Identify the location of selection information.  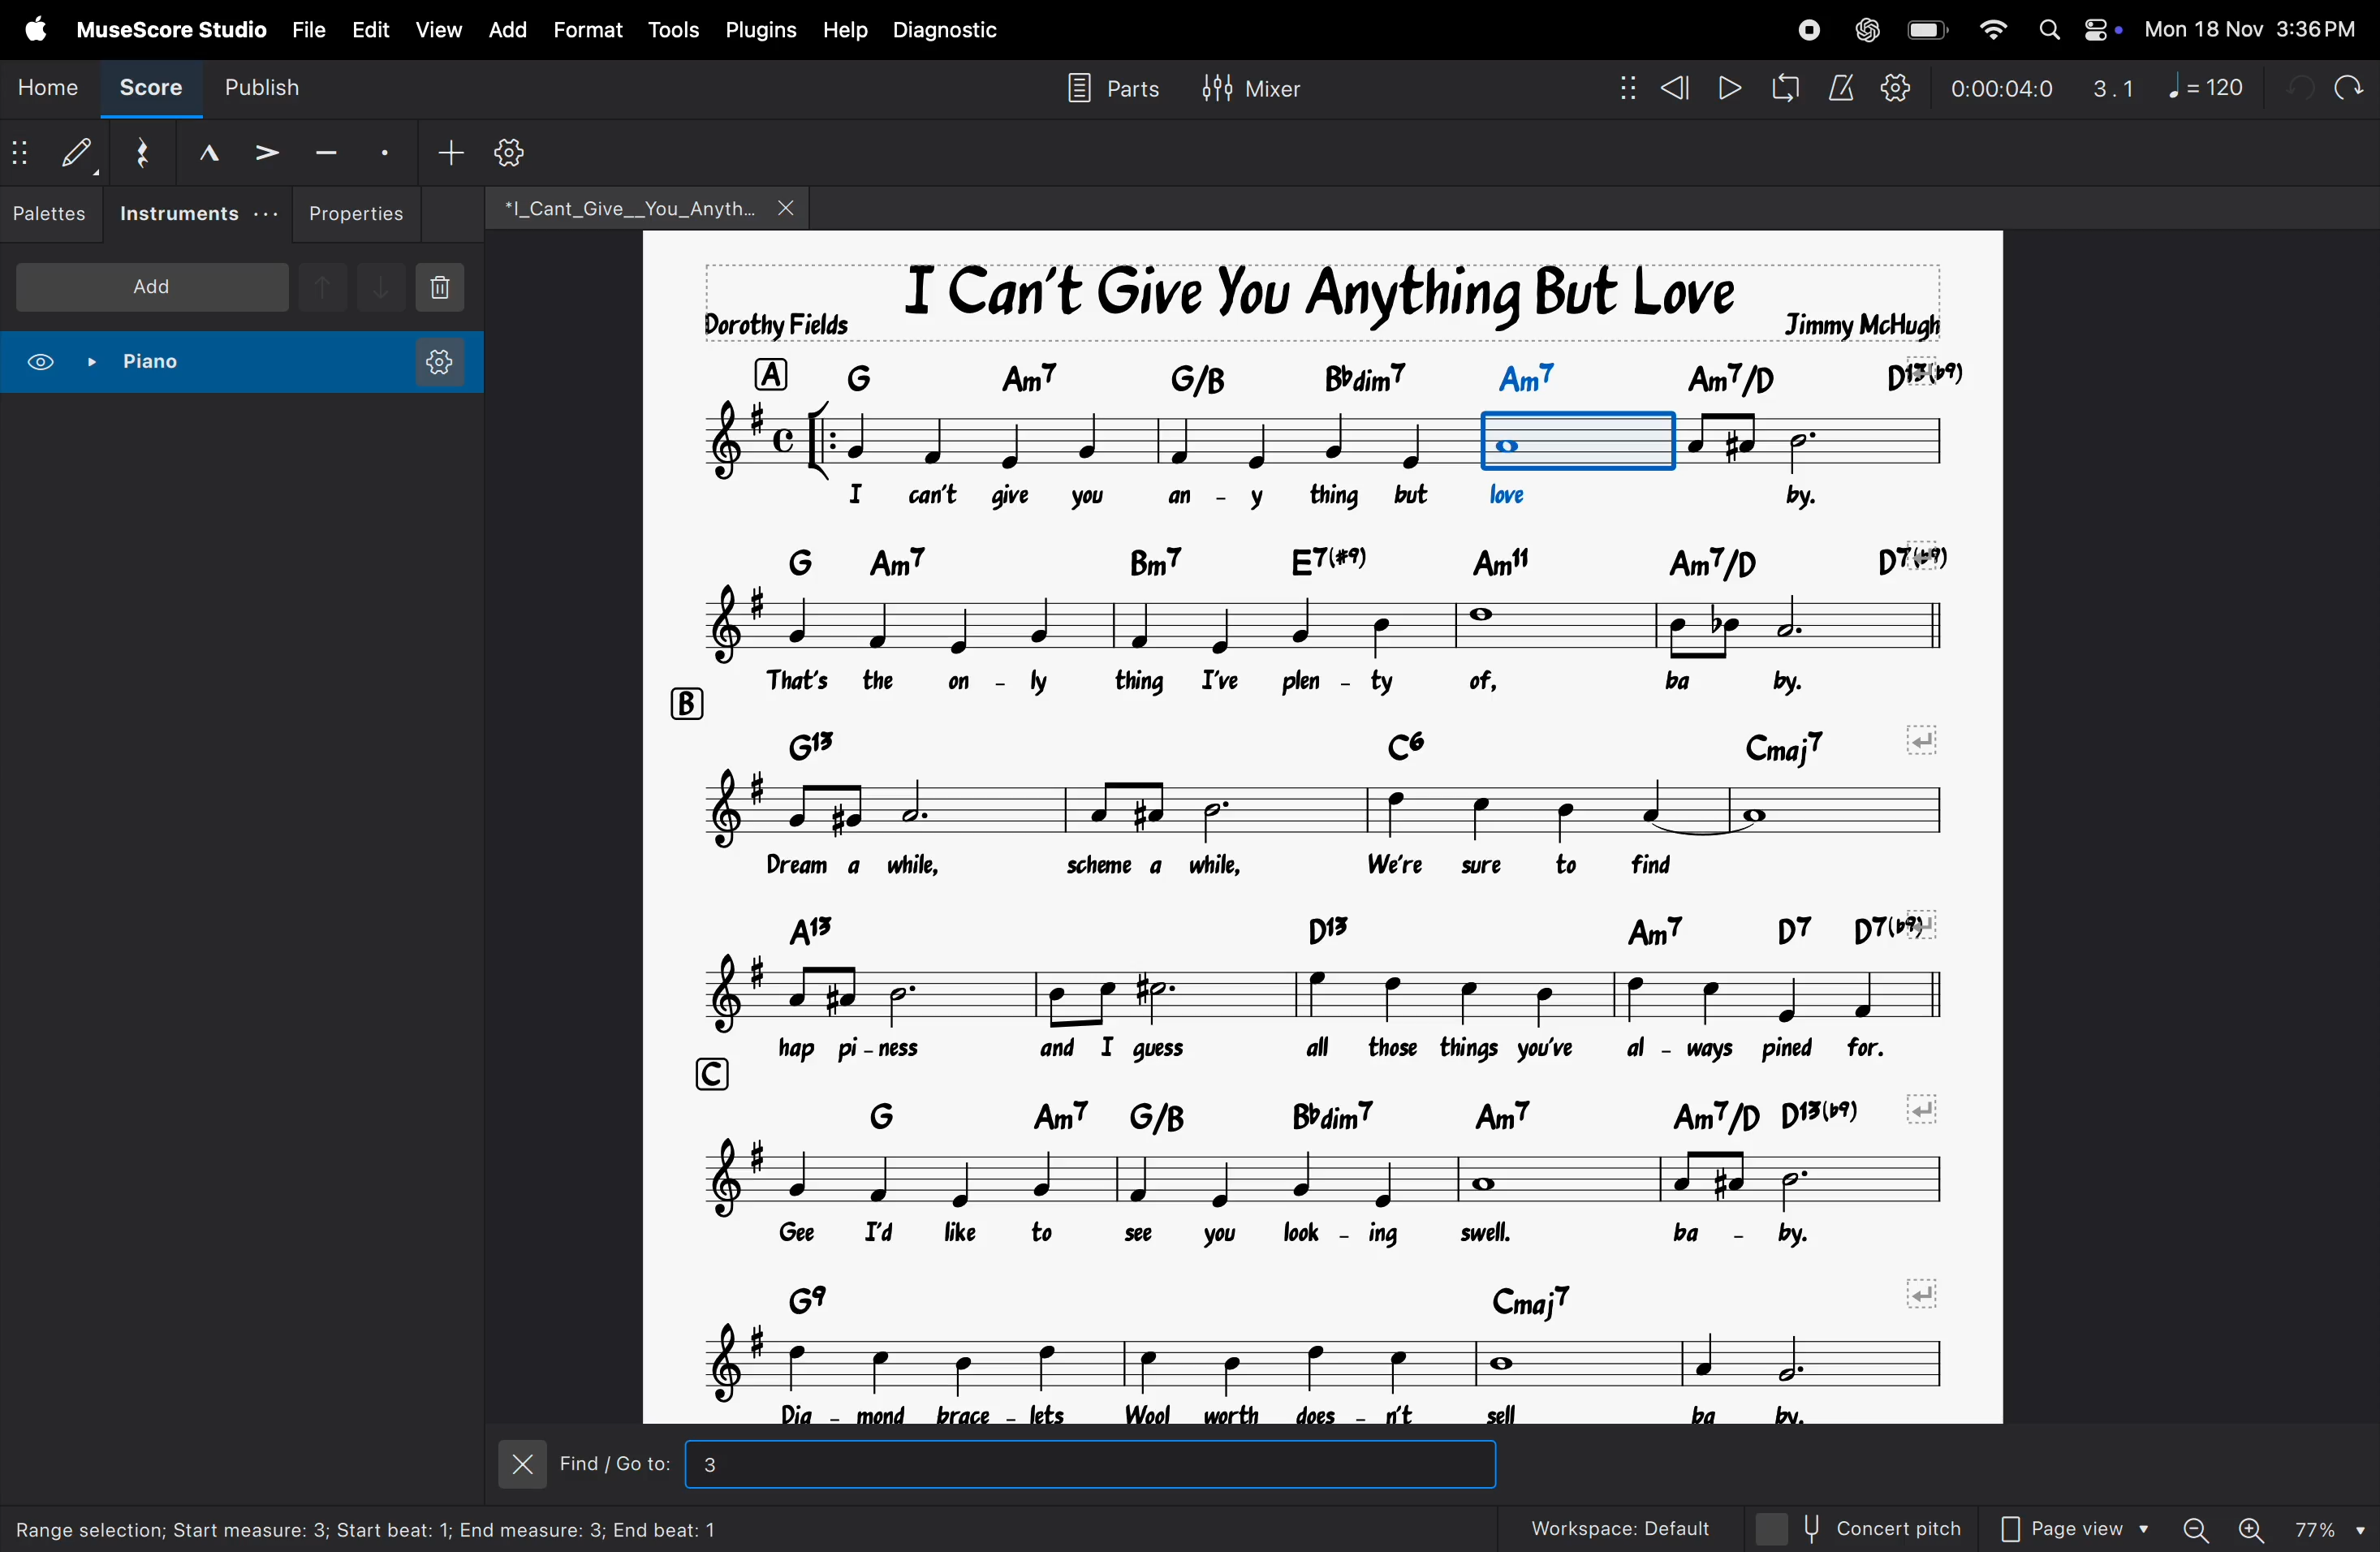
(375, 1527).